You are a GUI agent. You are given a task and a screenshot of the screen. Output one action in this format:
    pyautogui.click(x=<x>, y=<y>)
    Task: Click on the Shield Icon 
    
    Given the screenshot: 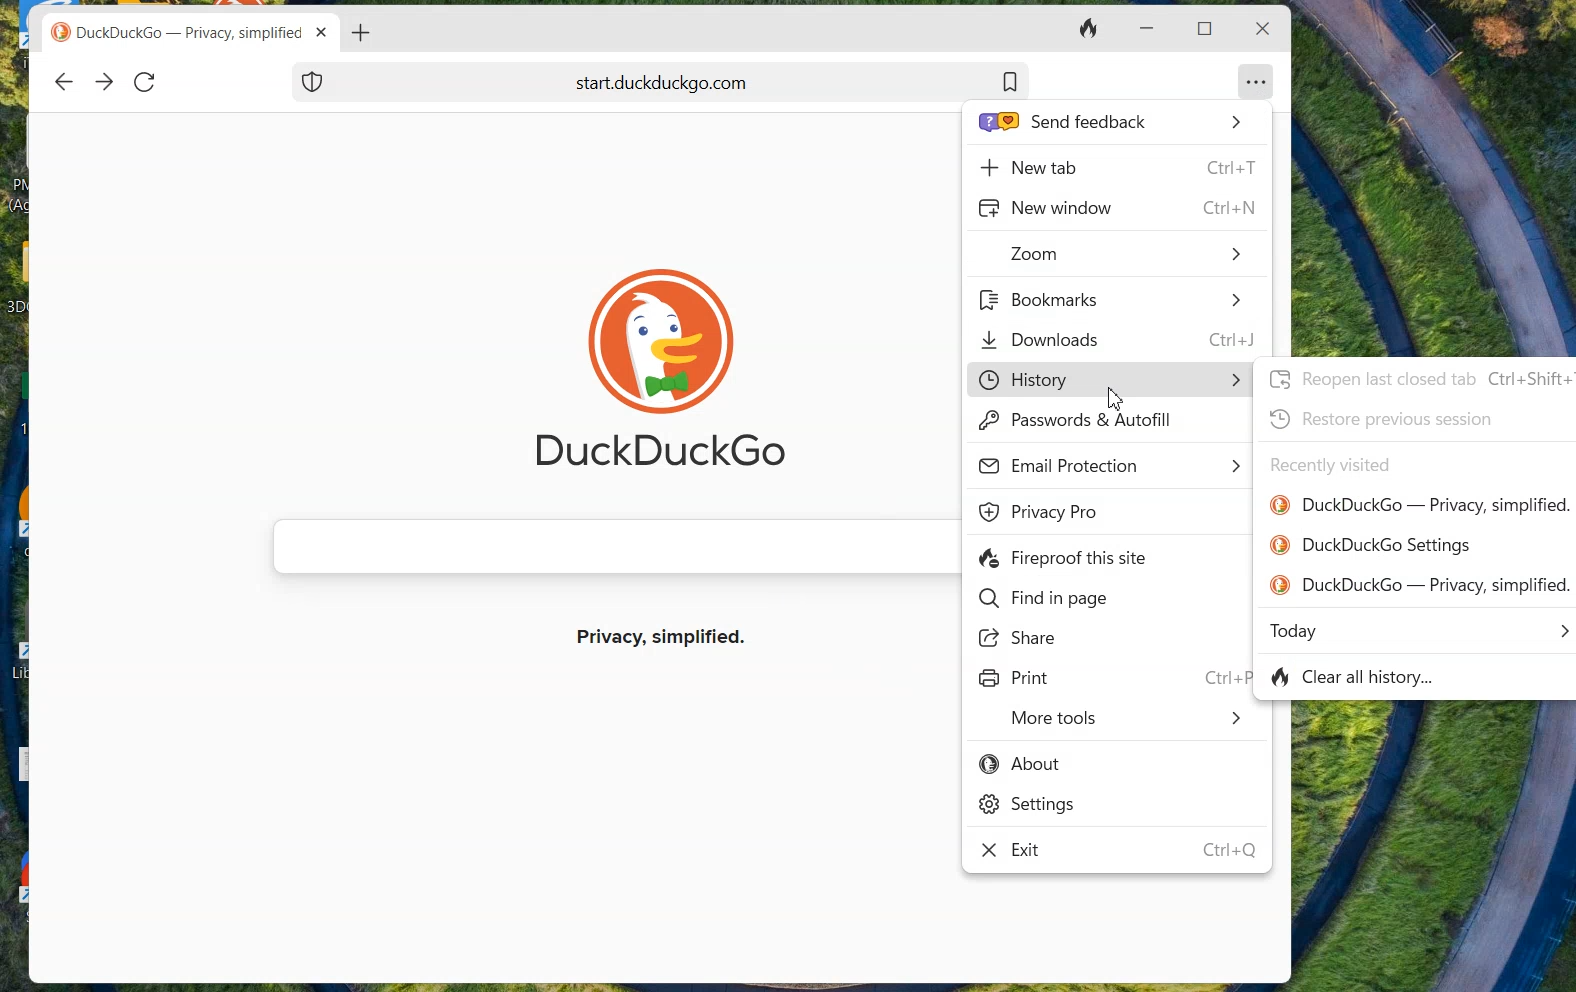 What is the action you would take?
    pyautogui.click(x=313, y=81)
    